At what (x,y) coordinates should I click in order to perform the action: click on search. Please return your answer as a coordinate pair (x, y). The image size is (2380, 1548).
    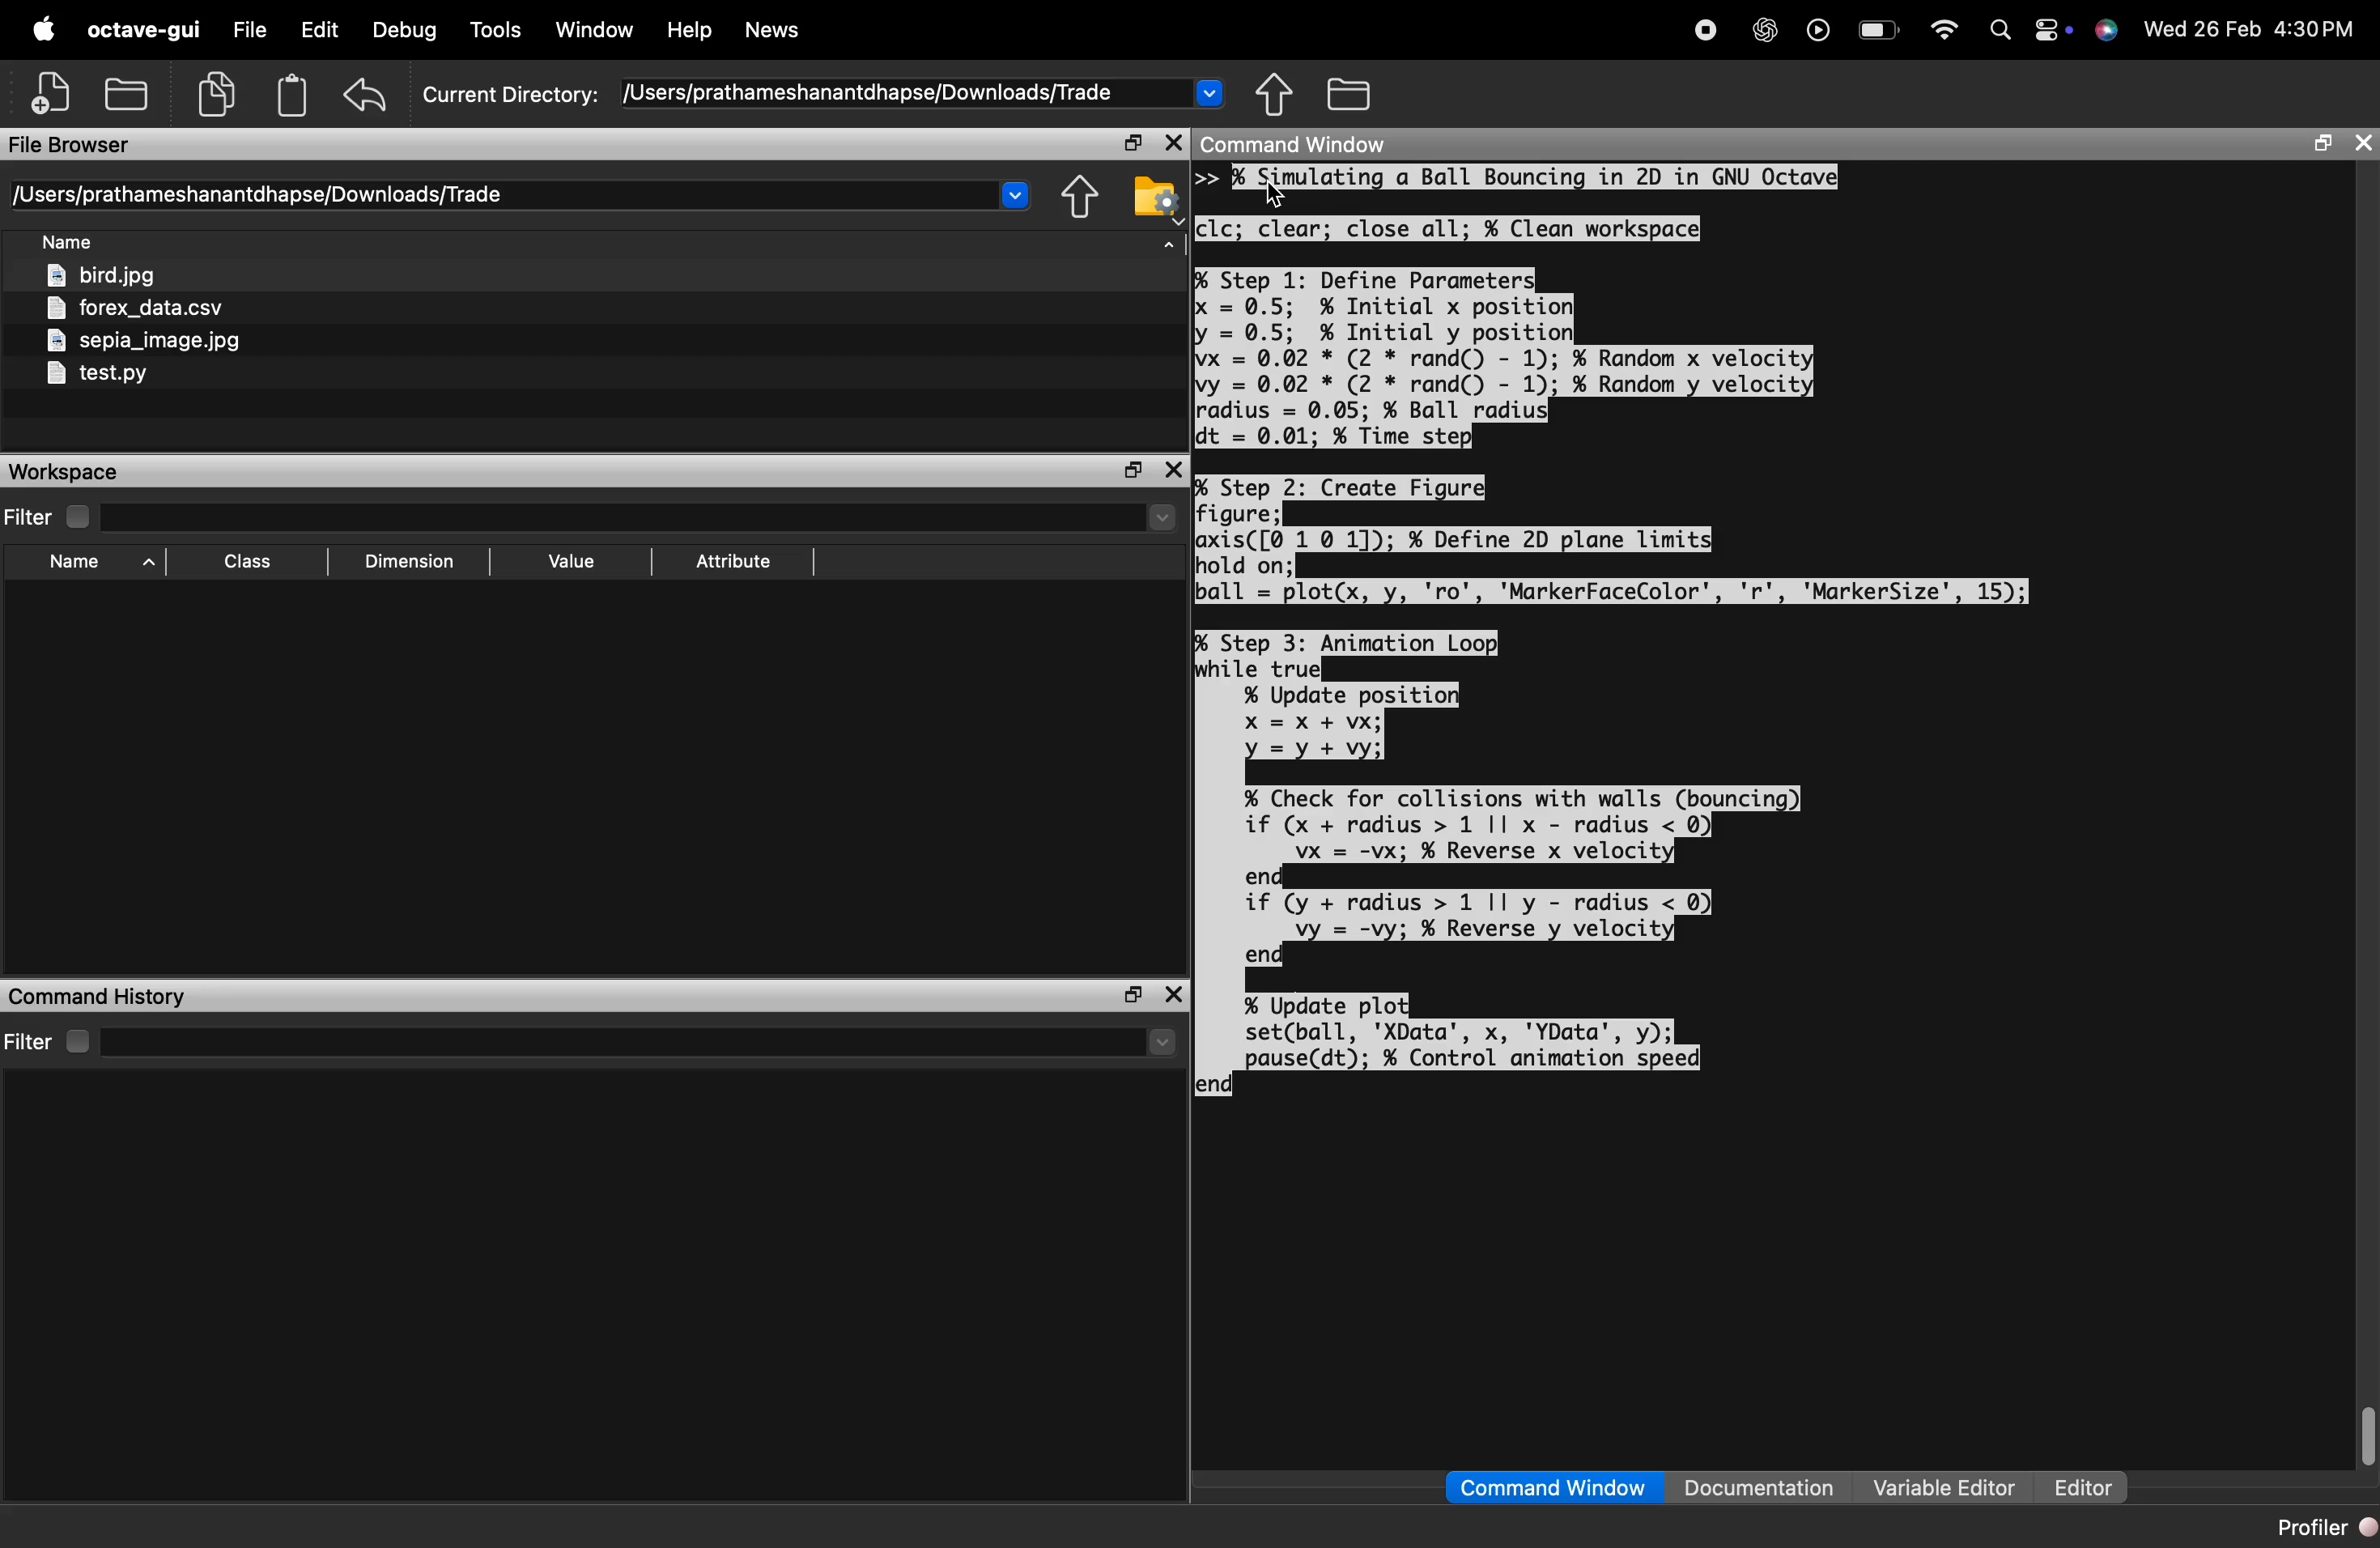
    Looking at the image, I should click on (2000, 35).